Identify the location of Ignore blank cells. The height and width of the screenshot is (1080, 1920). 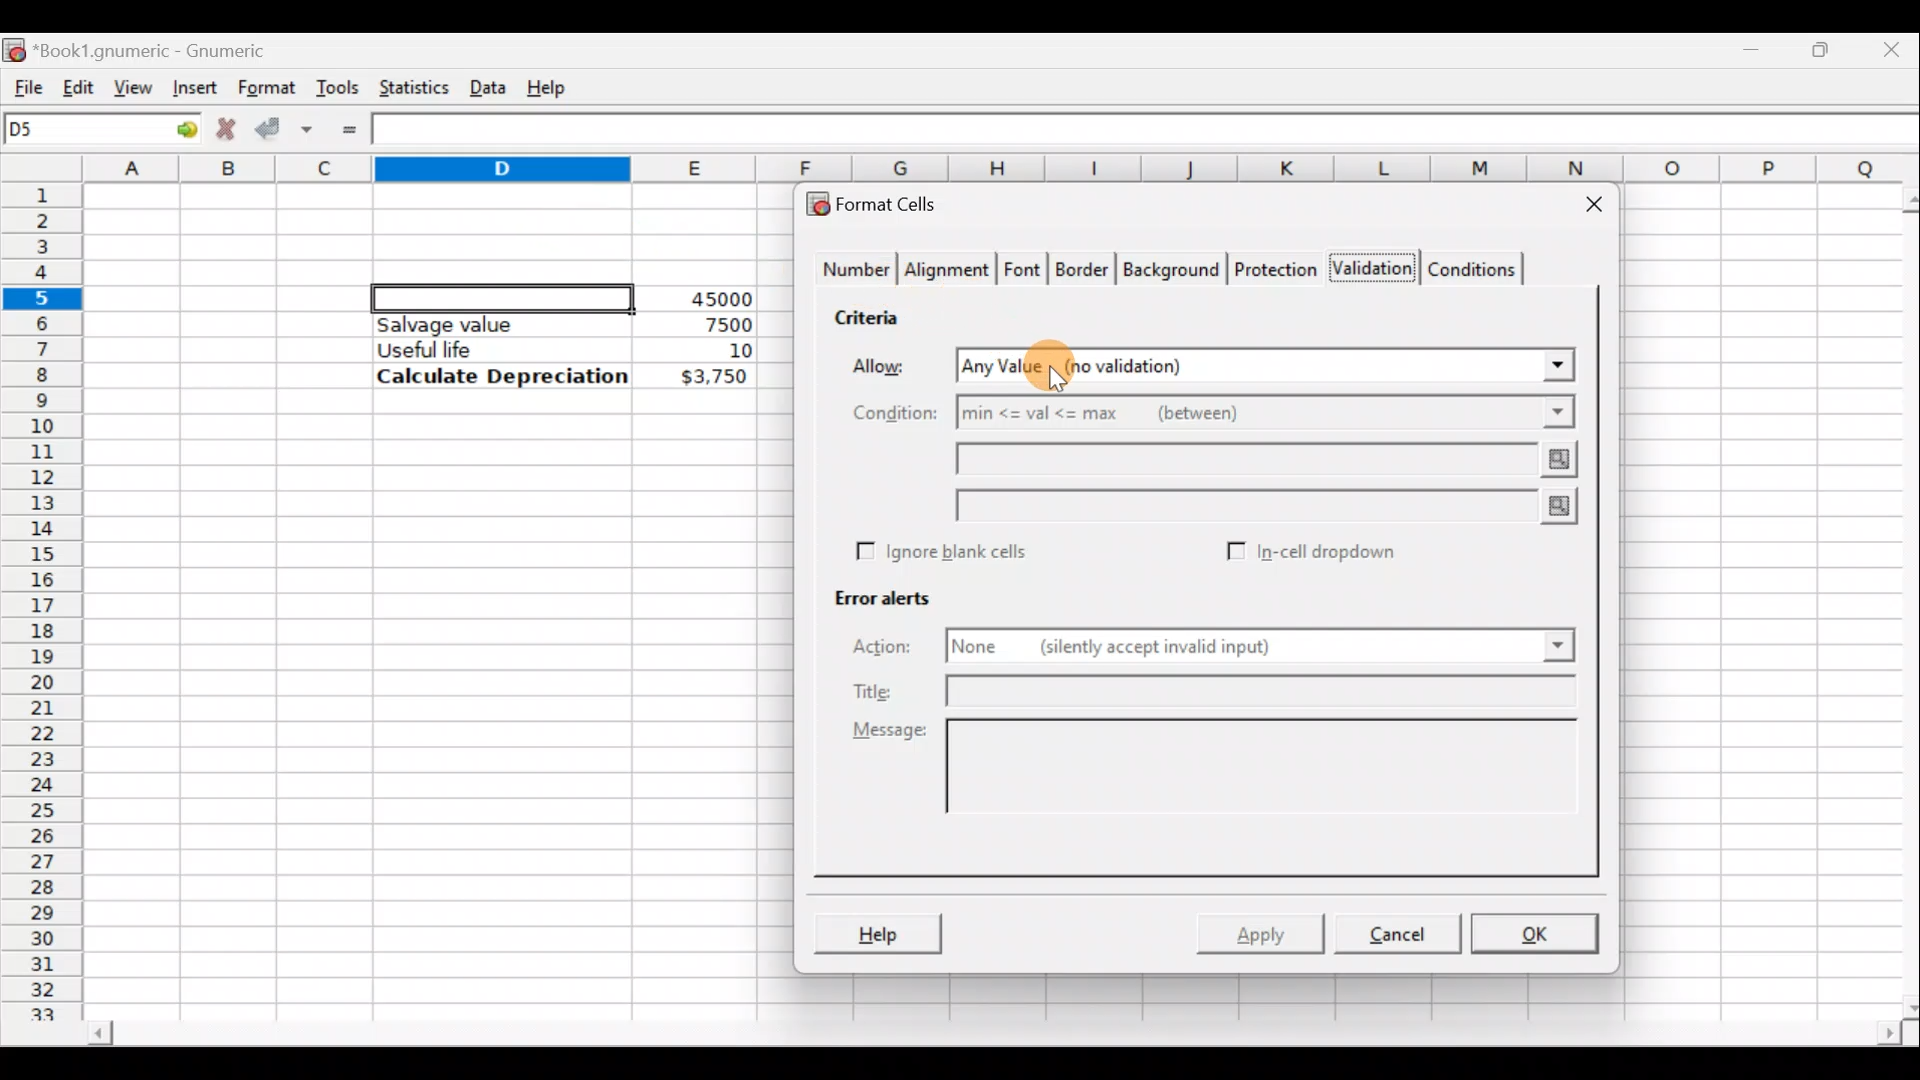
(943, 548).